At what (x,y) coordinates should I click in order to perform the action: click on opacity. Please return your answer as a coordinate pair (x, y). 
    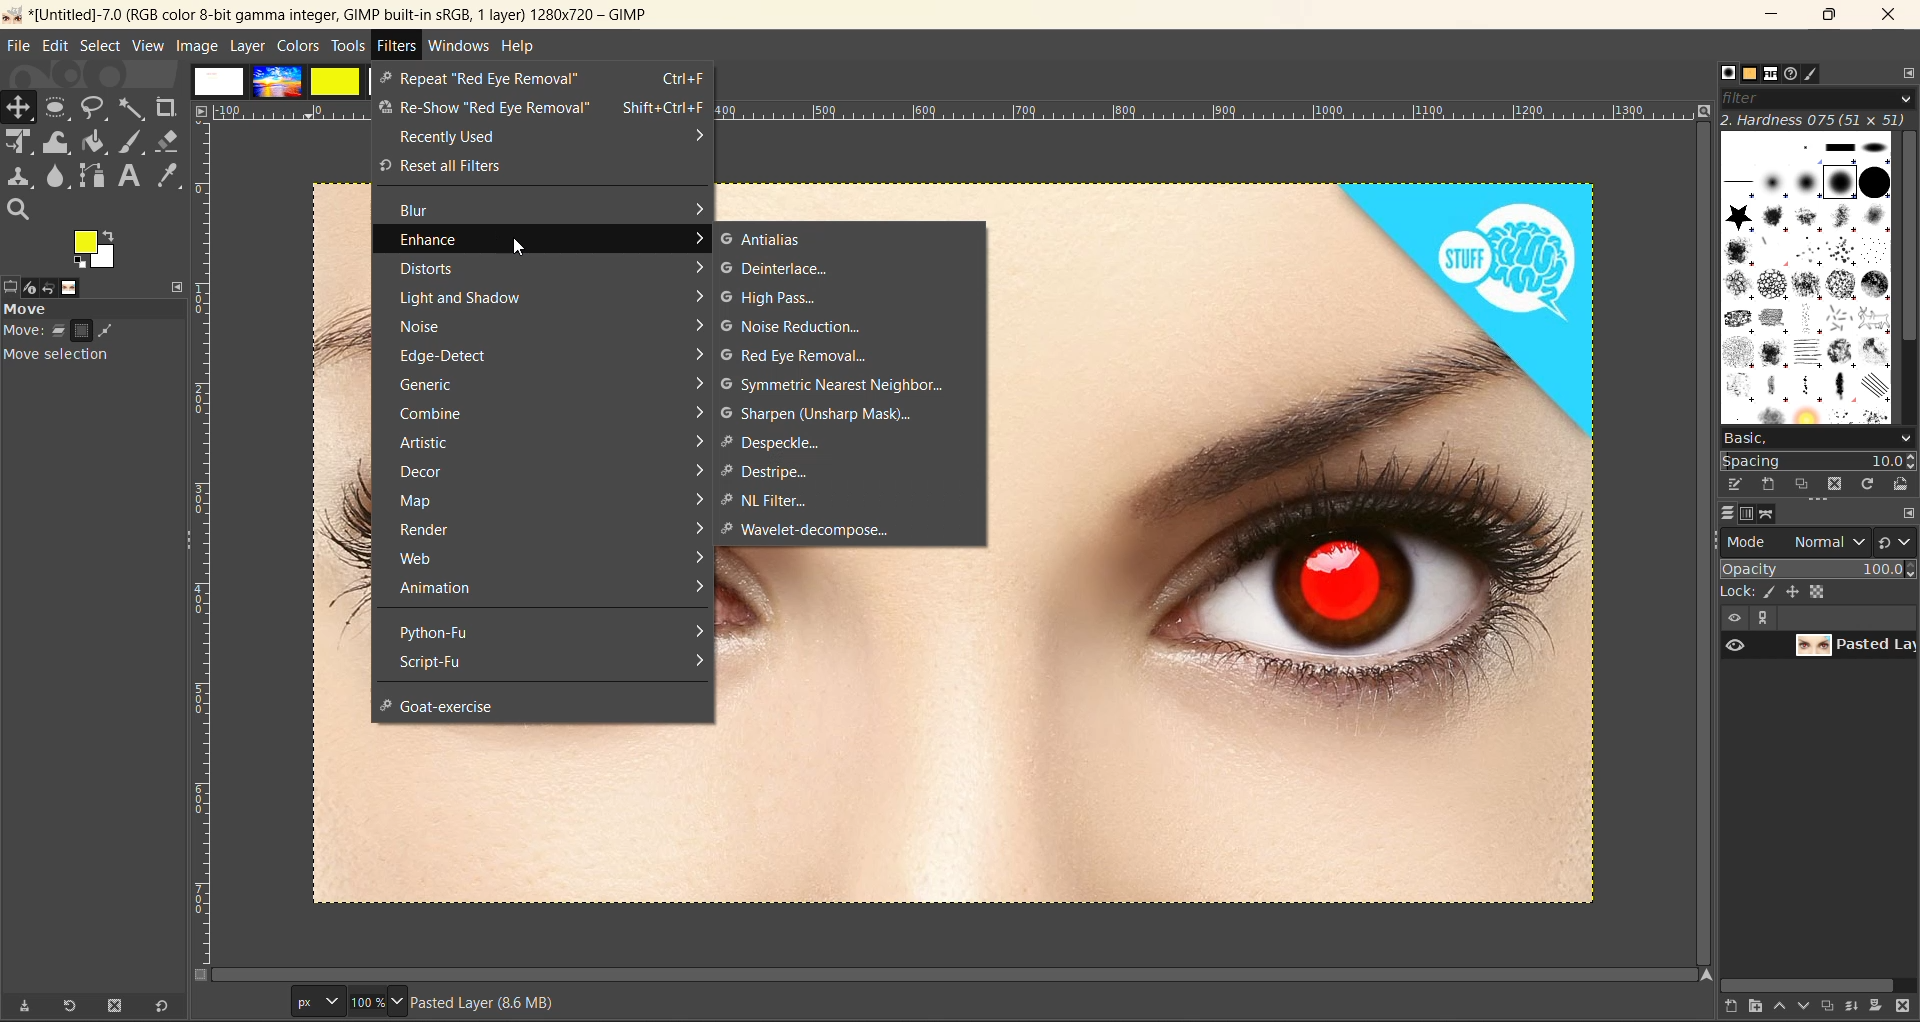
    Looking at the image, I should click on (1818, 569).